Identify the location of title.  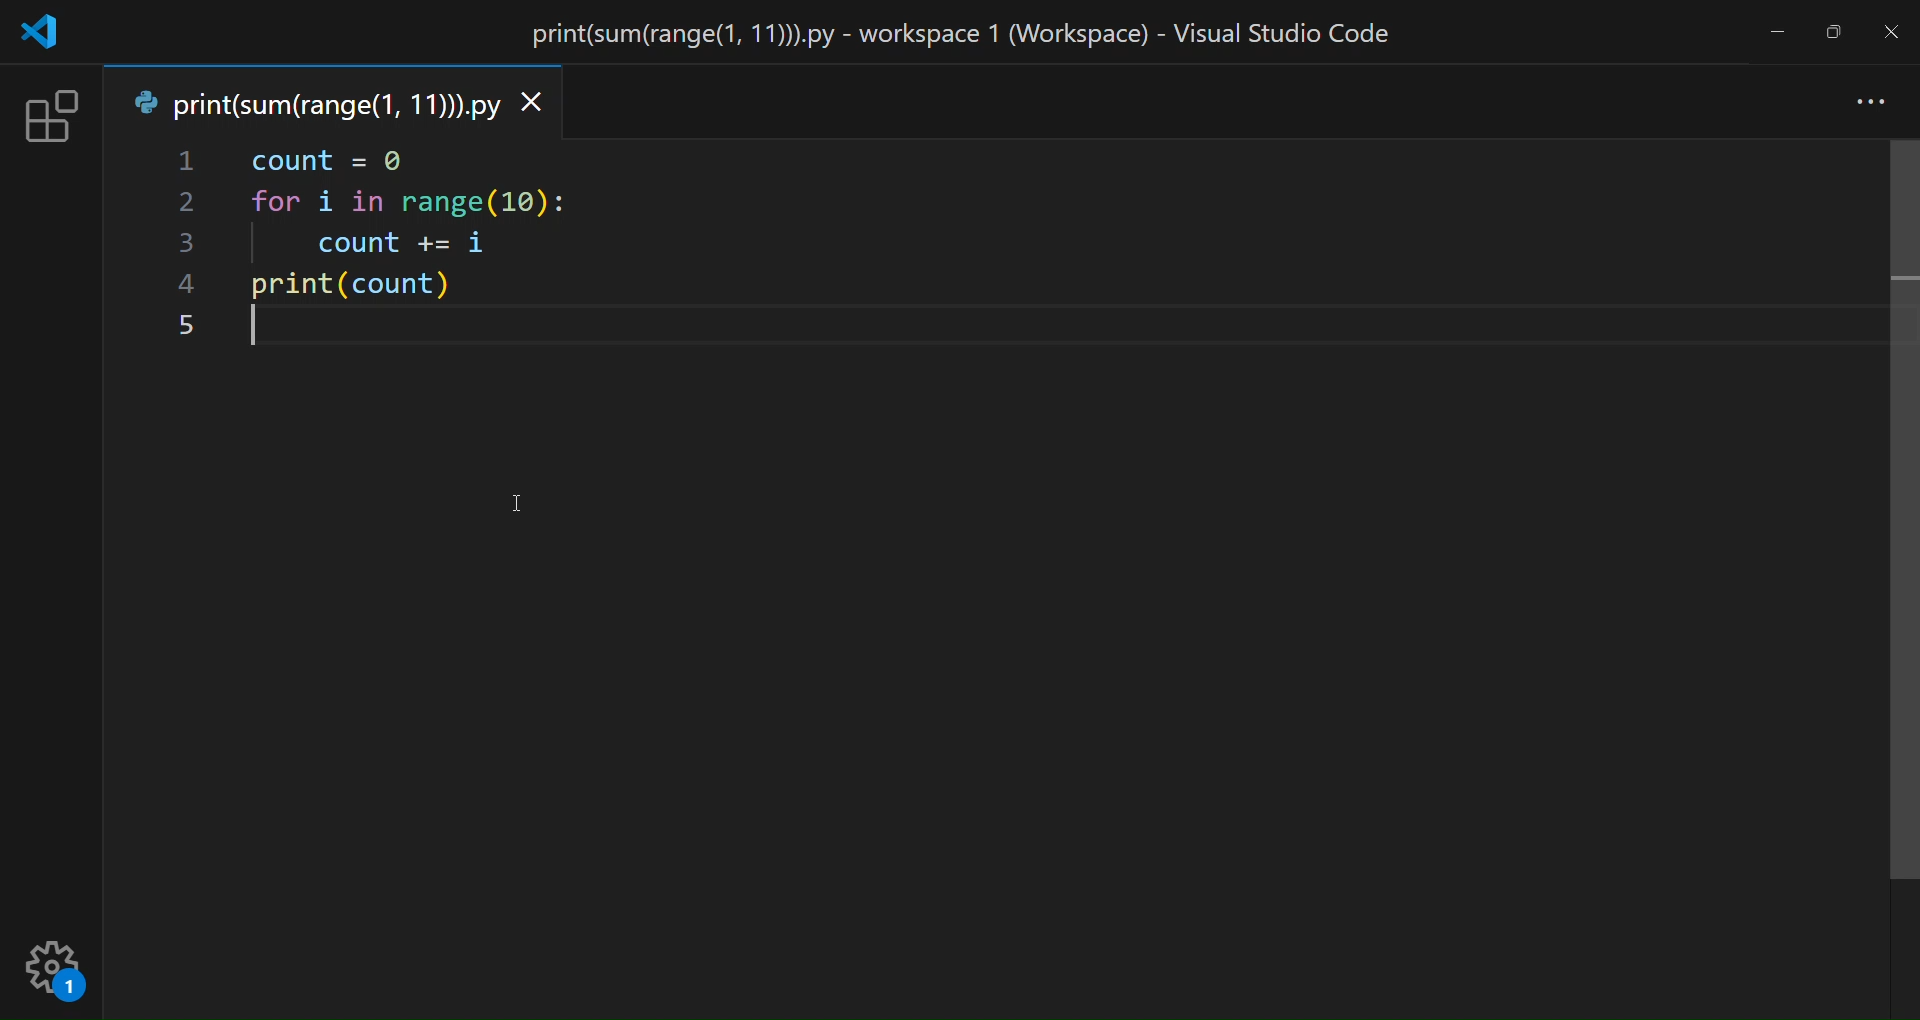
(967, 37).